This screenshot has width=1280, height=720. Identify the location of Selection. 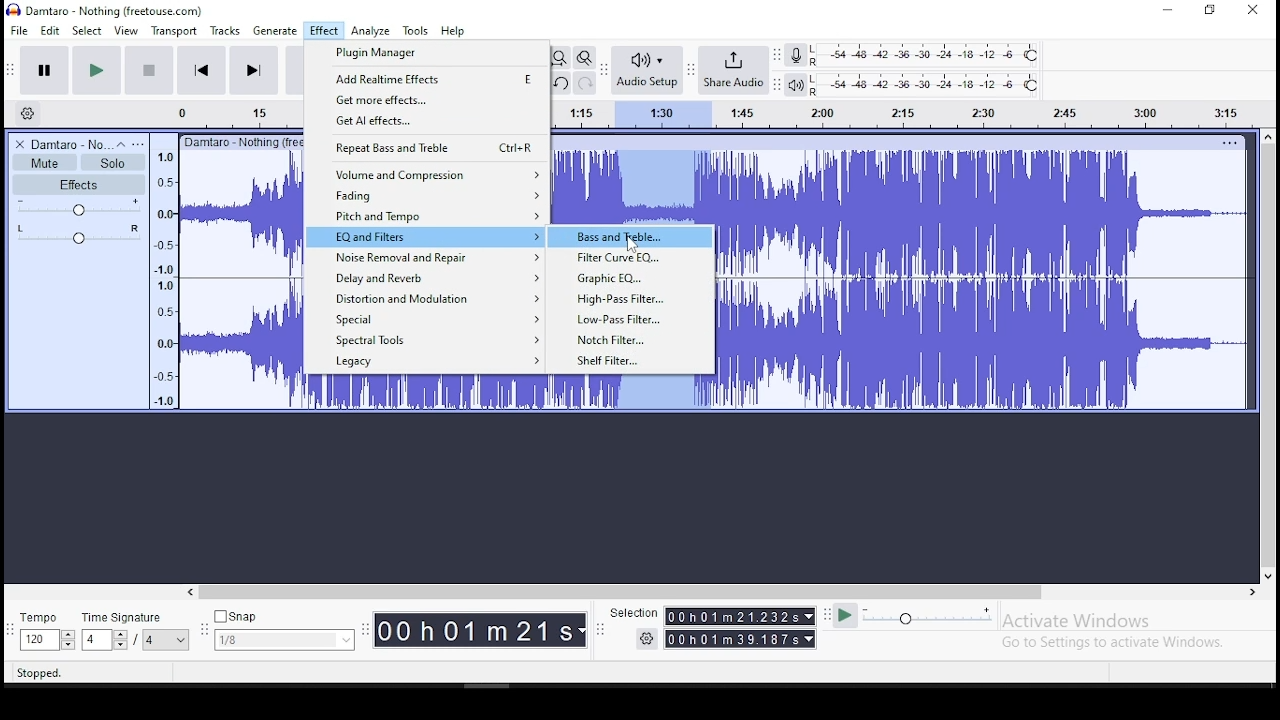
(632, 613).